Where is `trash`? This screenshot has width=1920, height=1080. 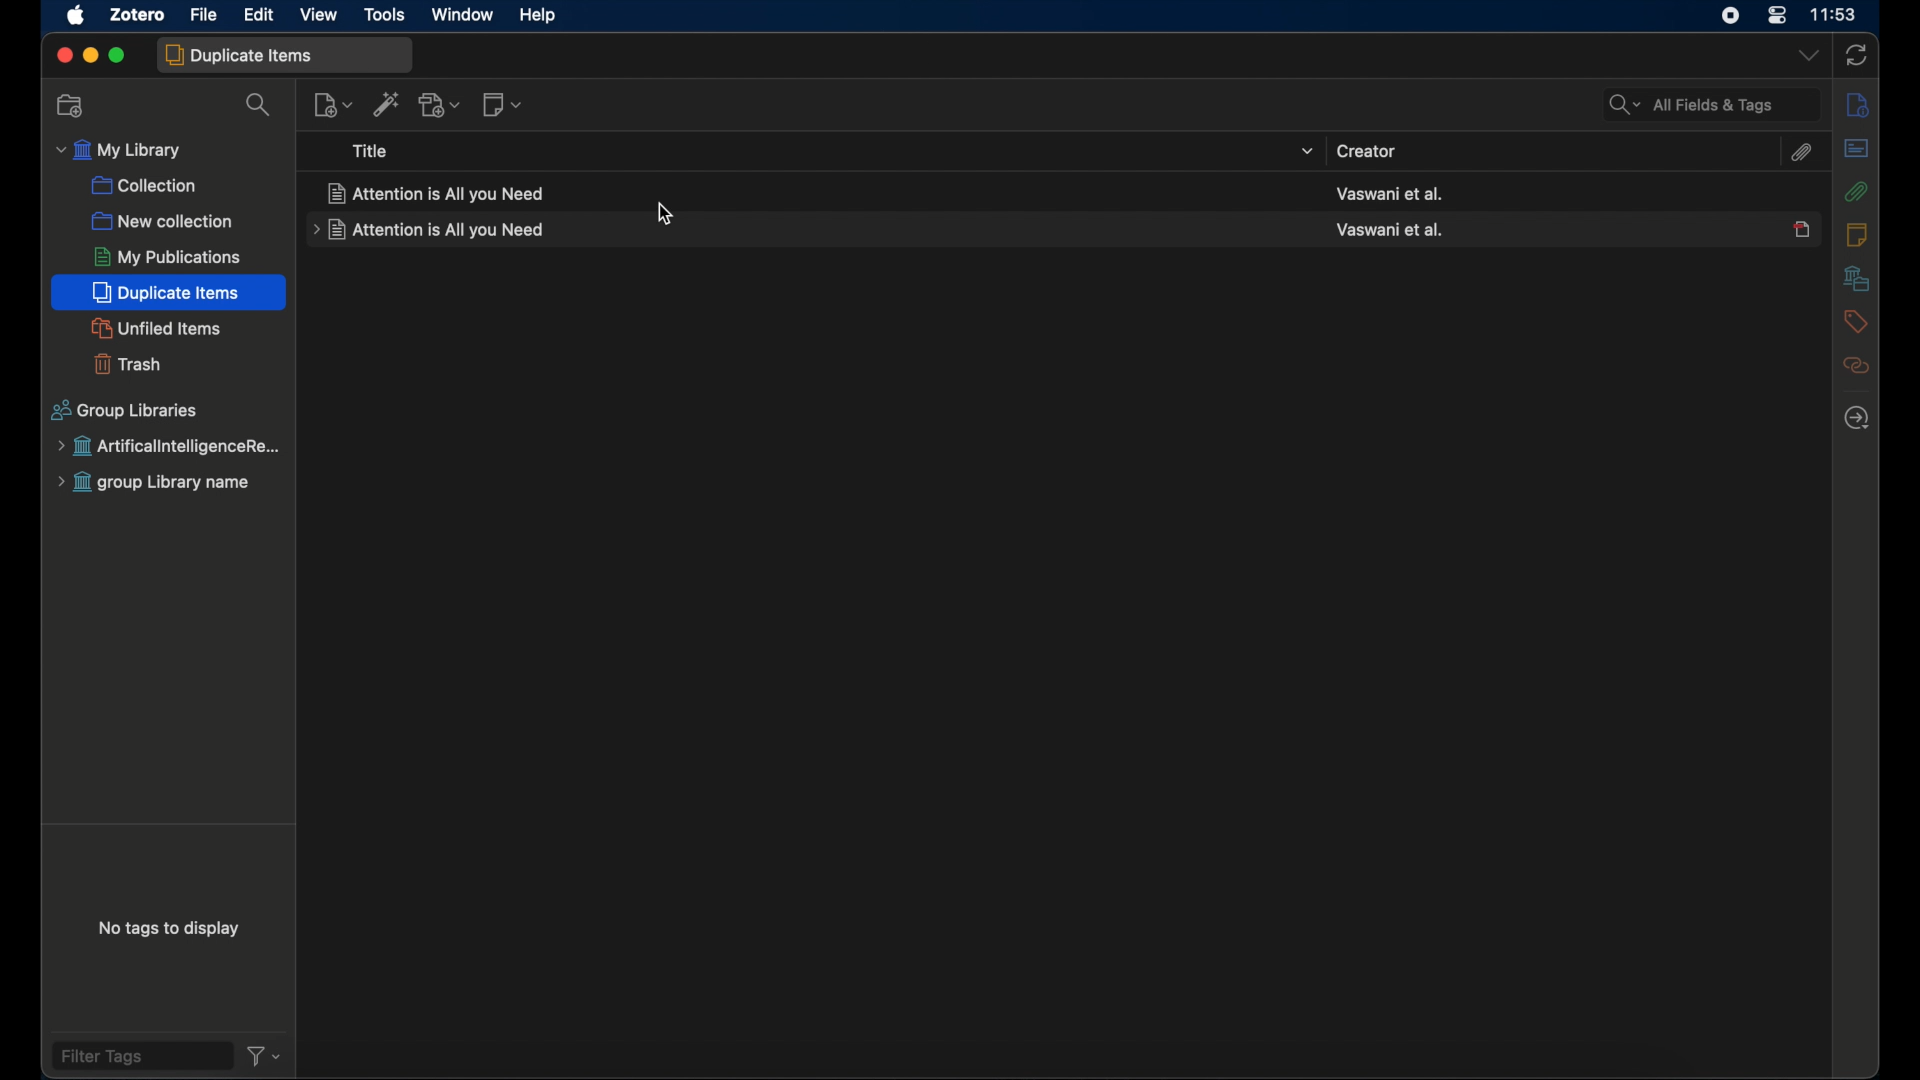
trash is located at coordinates (126, 364).